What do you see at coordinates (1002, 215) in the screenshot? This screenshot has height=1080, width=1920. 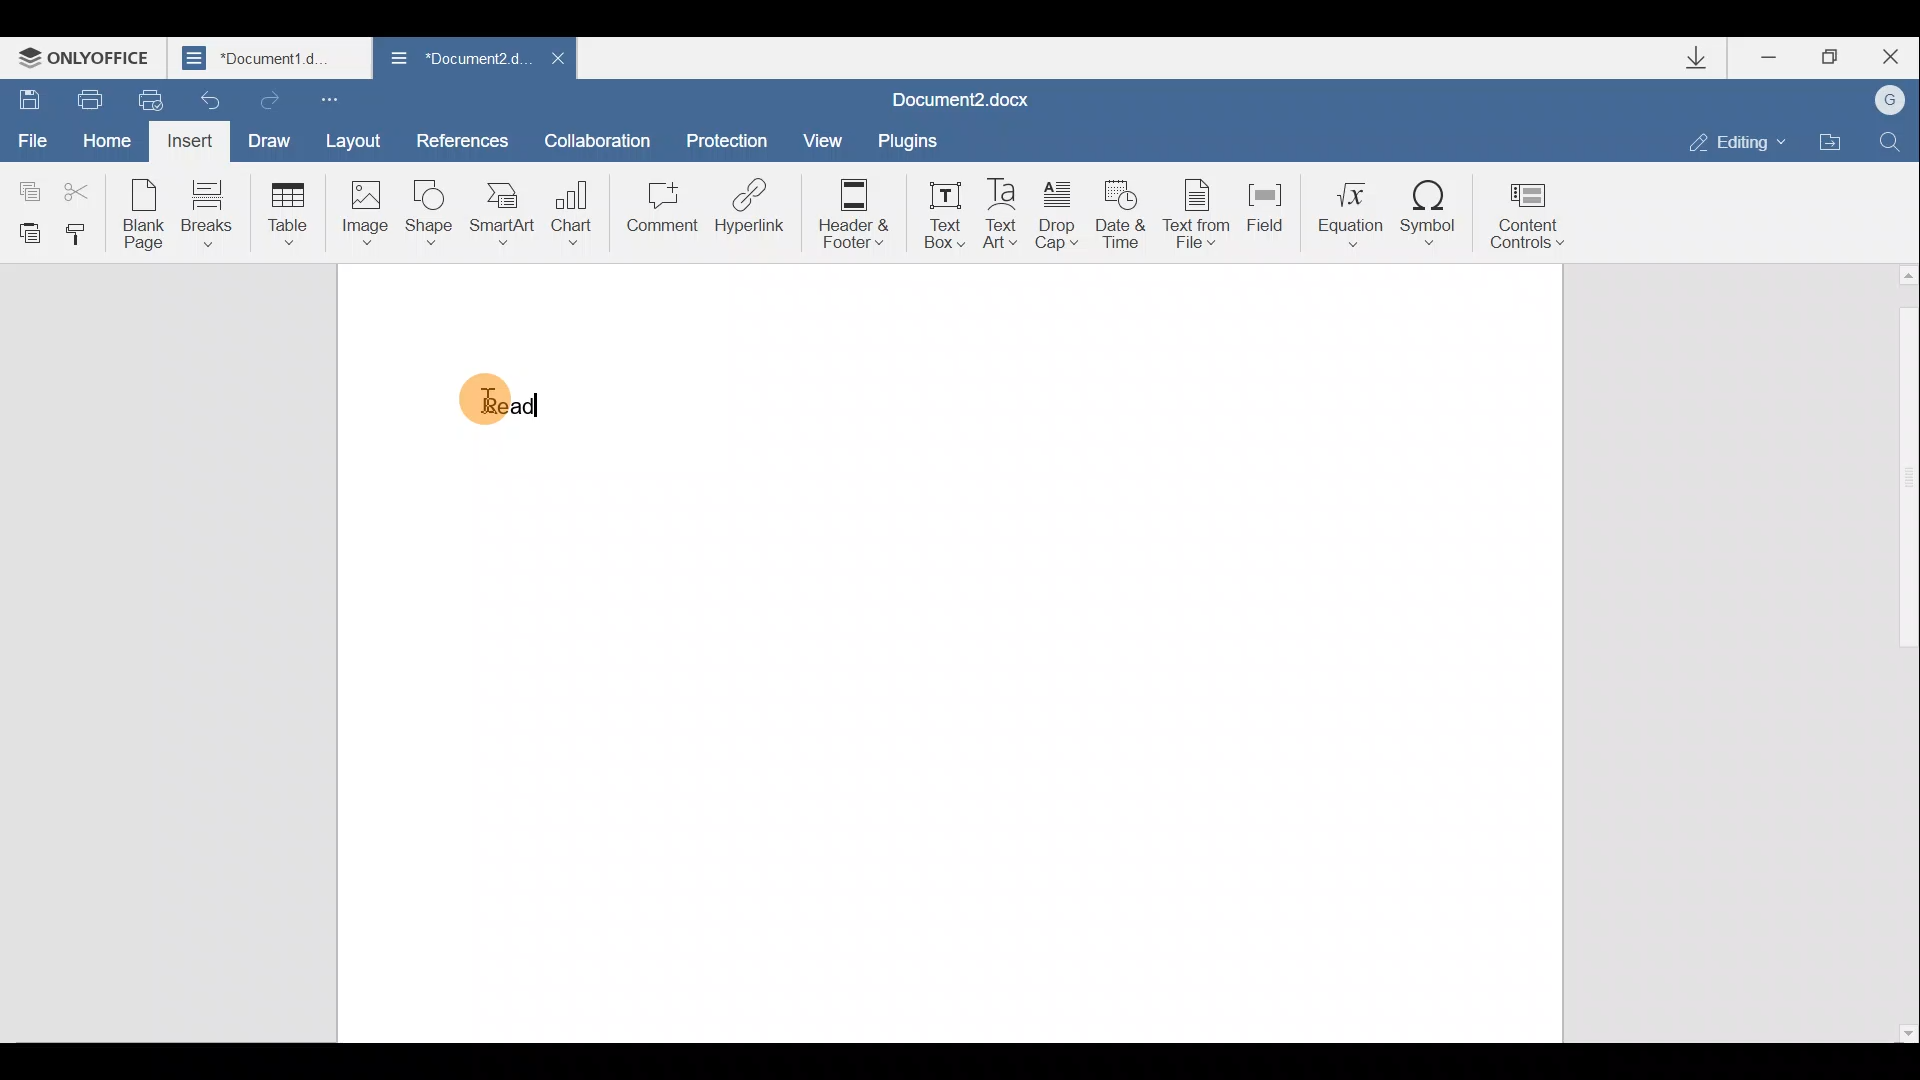 I see `Text Art` at bounding box center [1002, 215].